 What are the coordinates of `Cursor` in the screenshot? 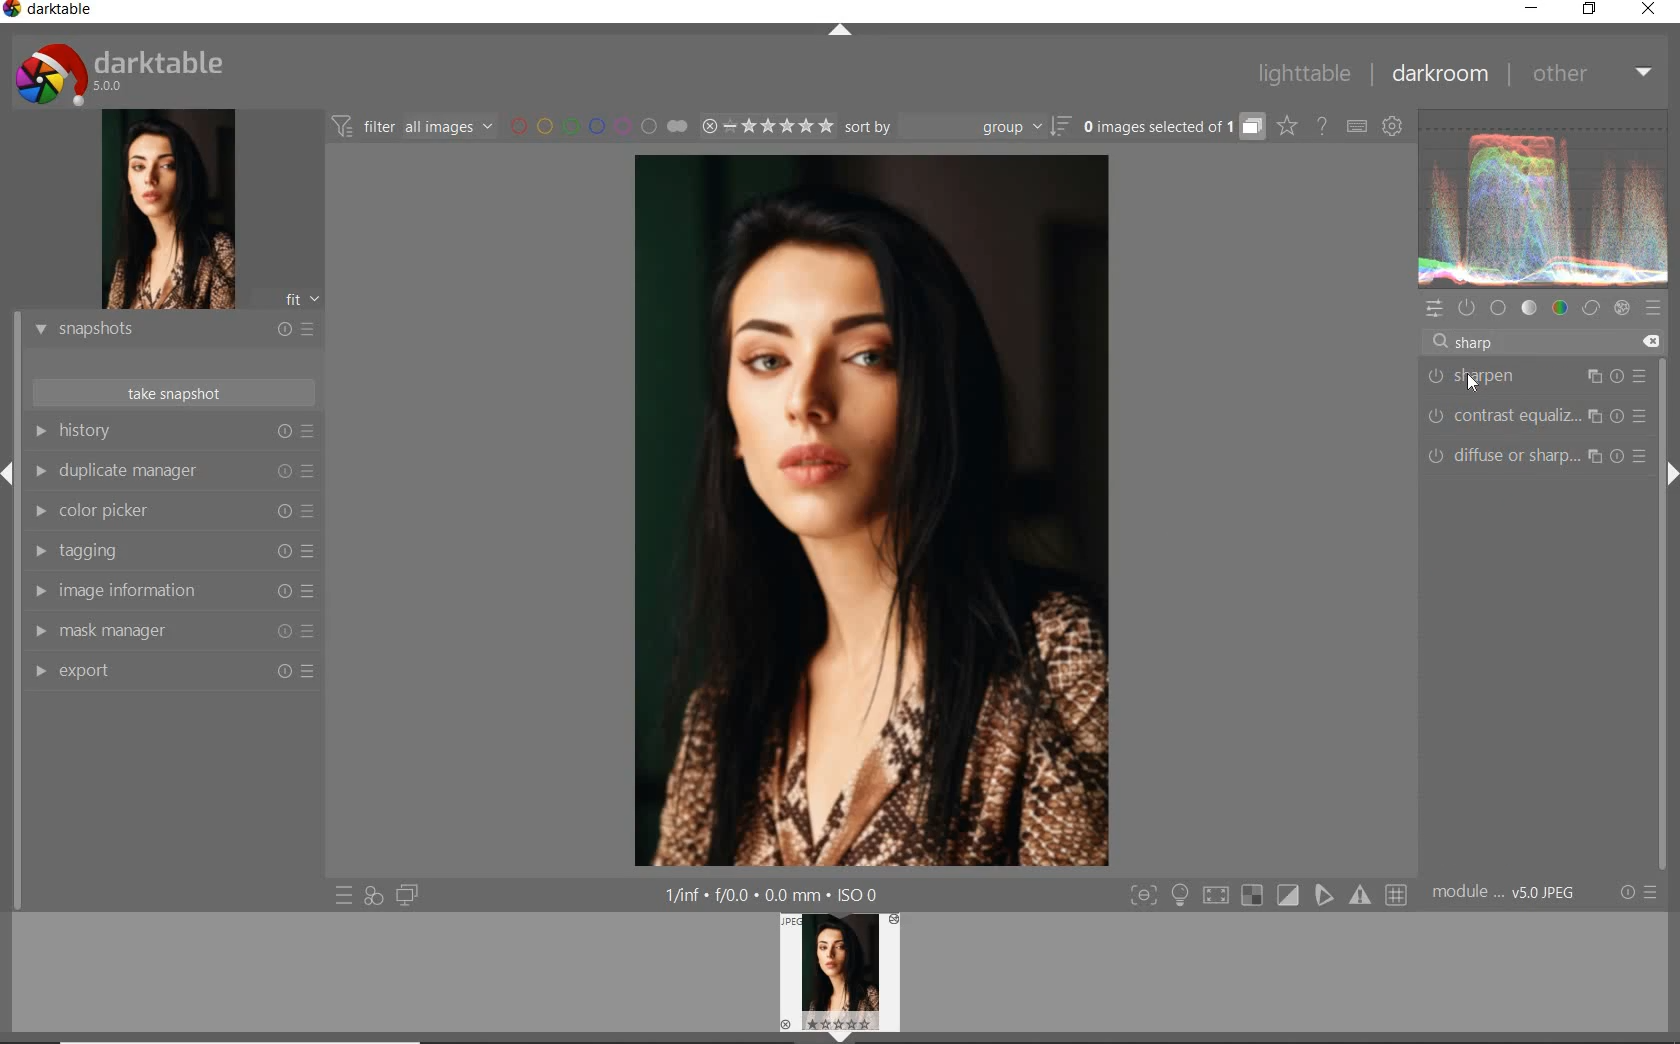 It's located at (1477, 381).